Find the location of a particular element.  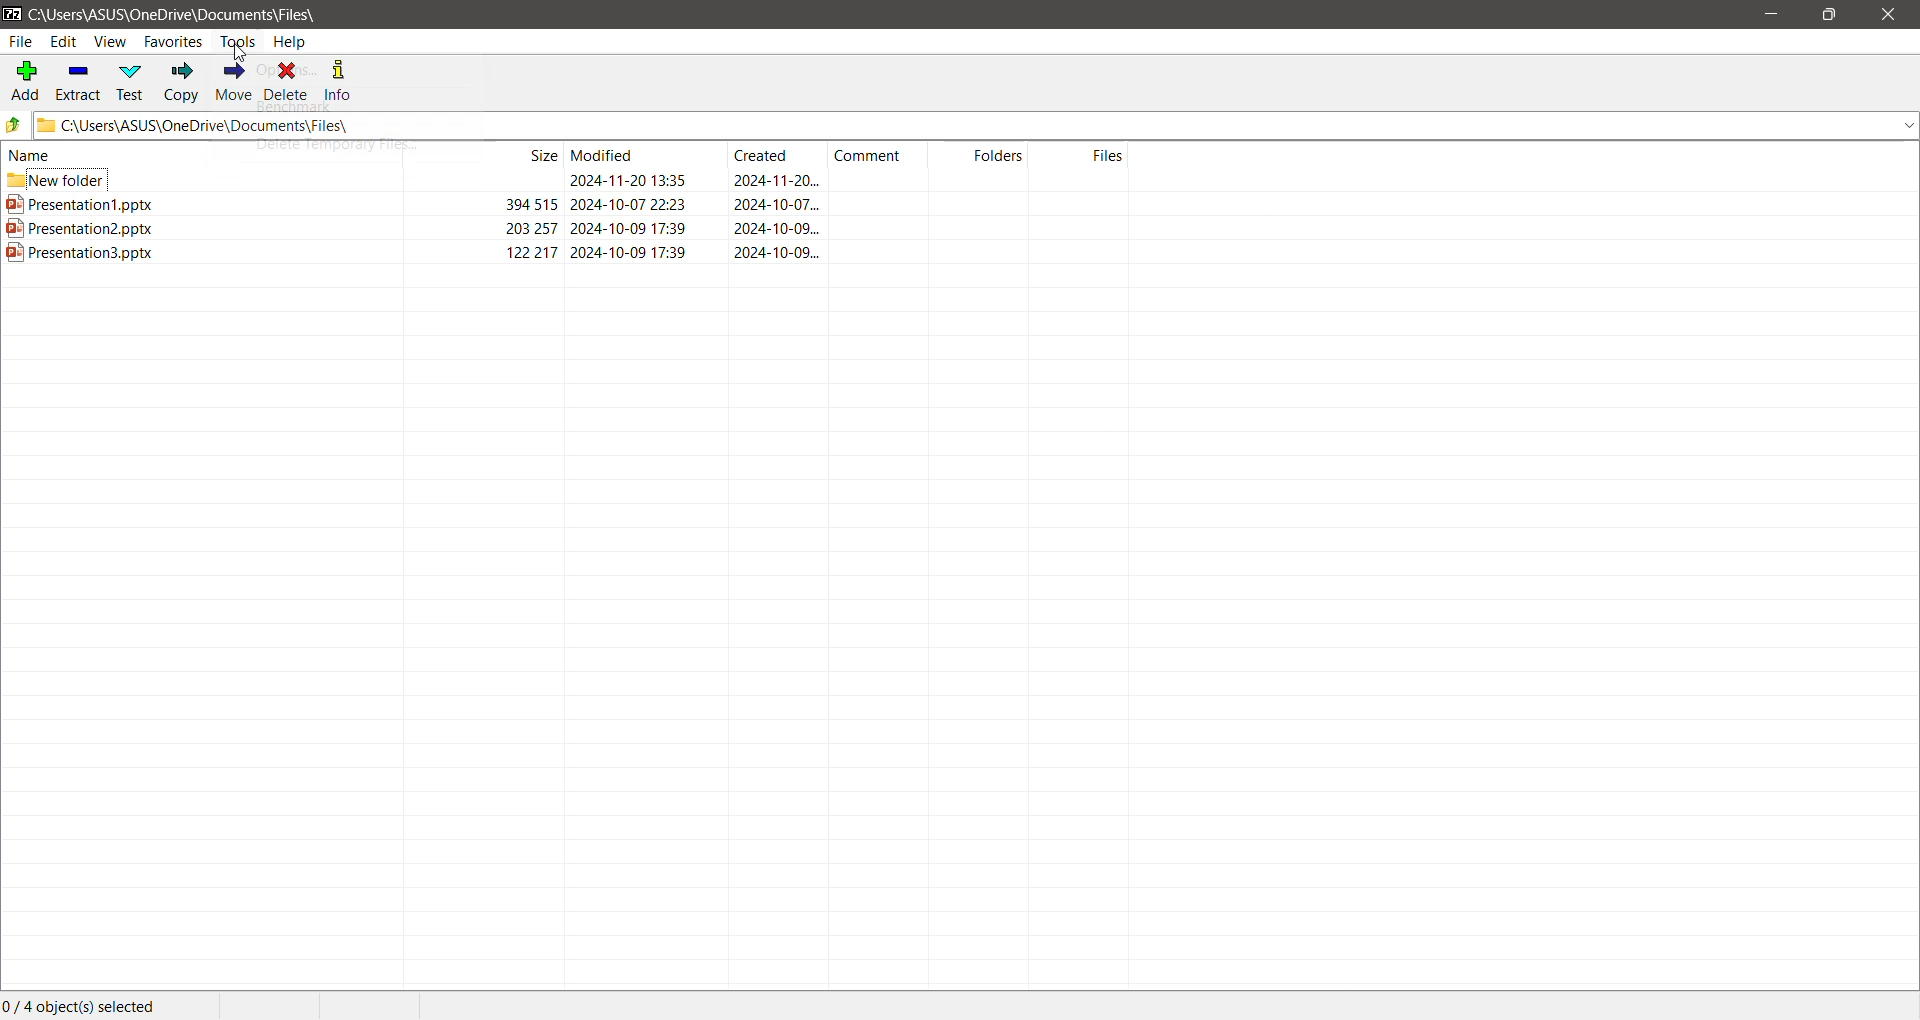

Move Up one level is located at coordinates (16, 126).